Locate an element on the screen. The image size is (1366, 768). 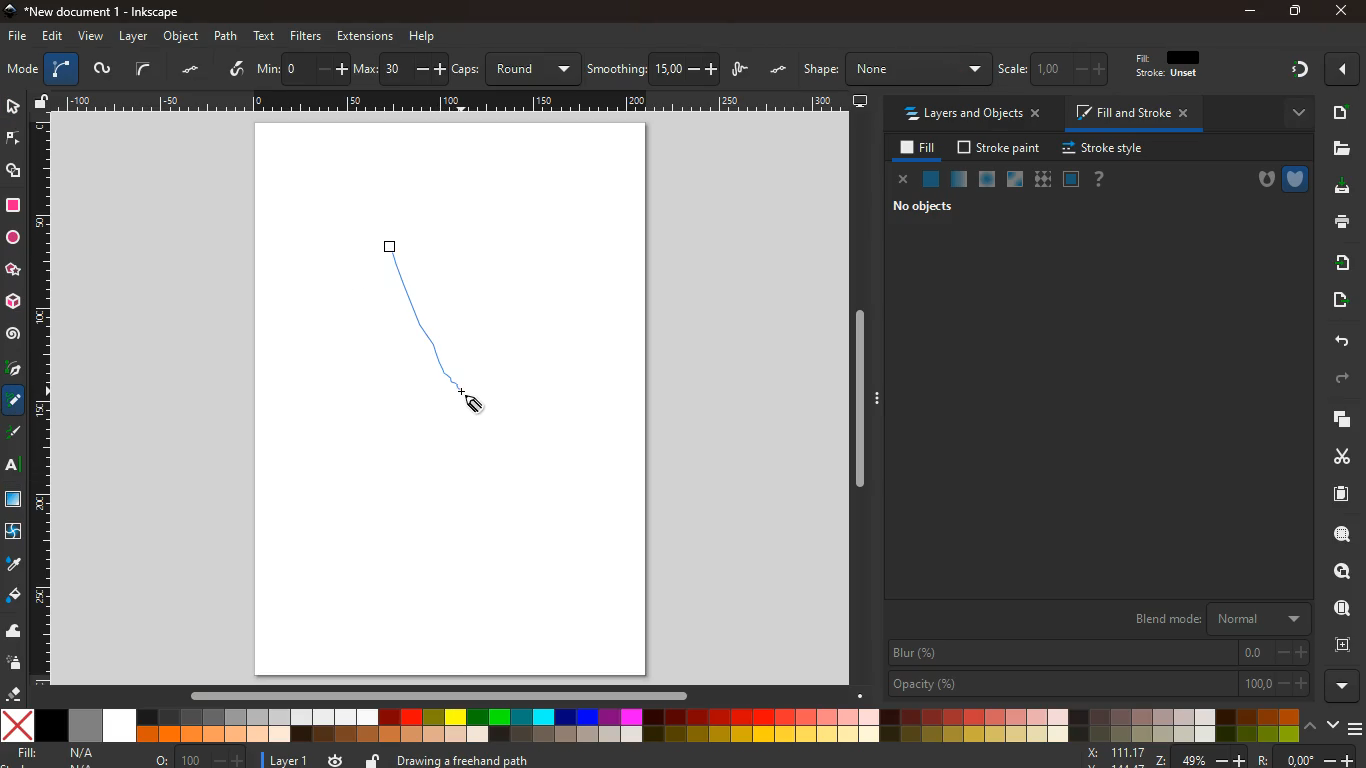
shape is located at coordinates (896, 69).